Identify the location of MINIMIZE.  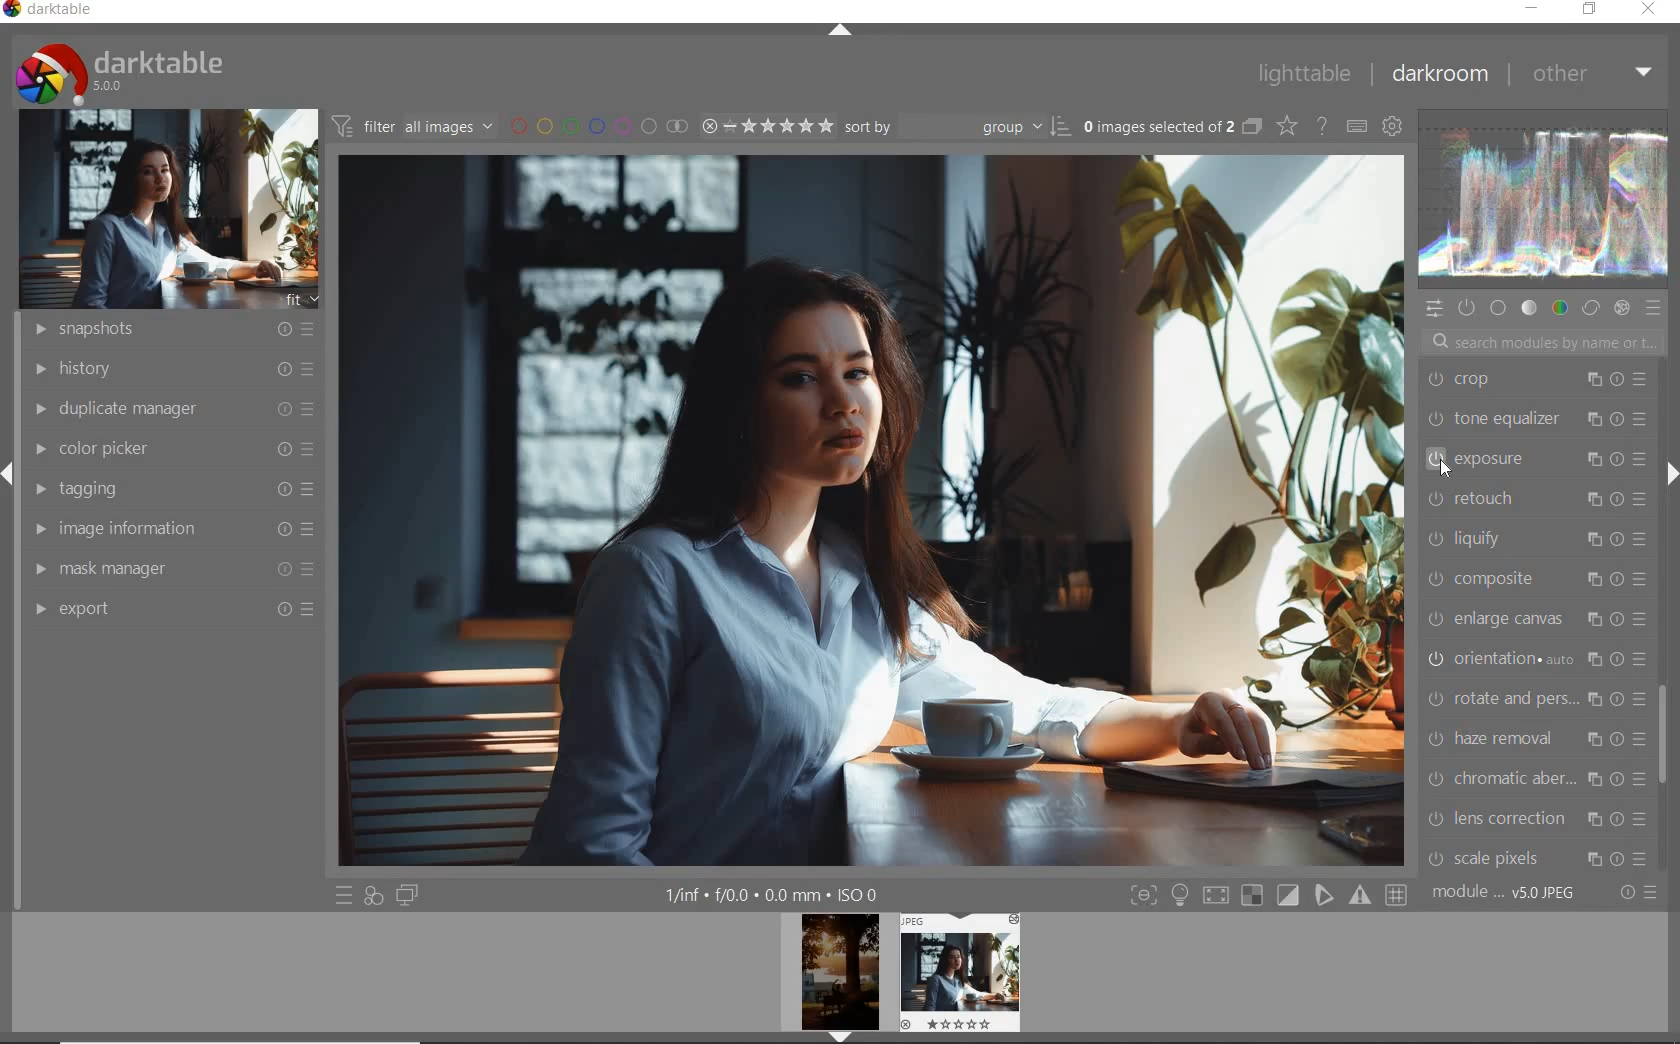
(1528, 8).